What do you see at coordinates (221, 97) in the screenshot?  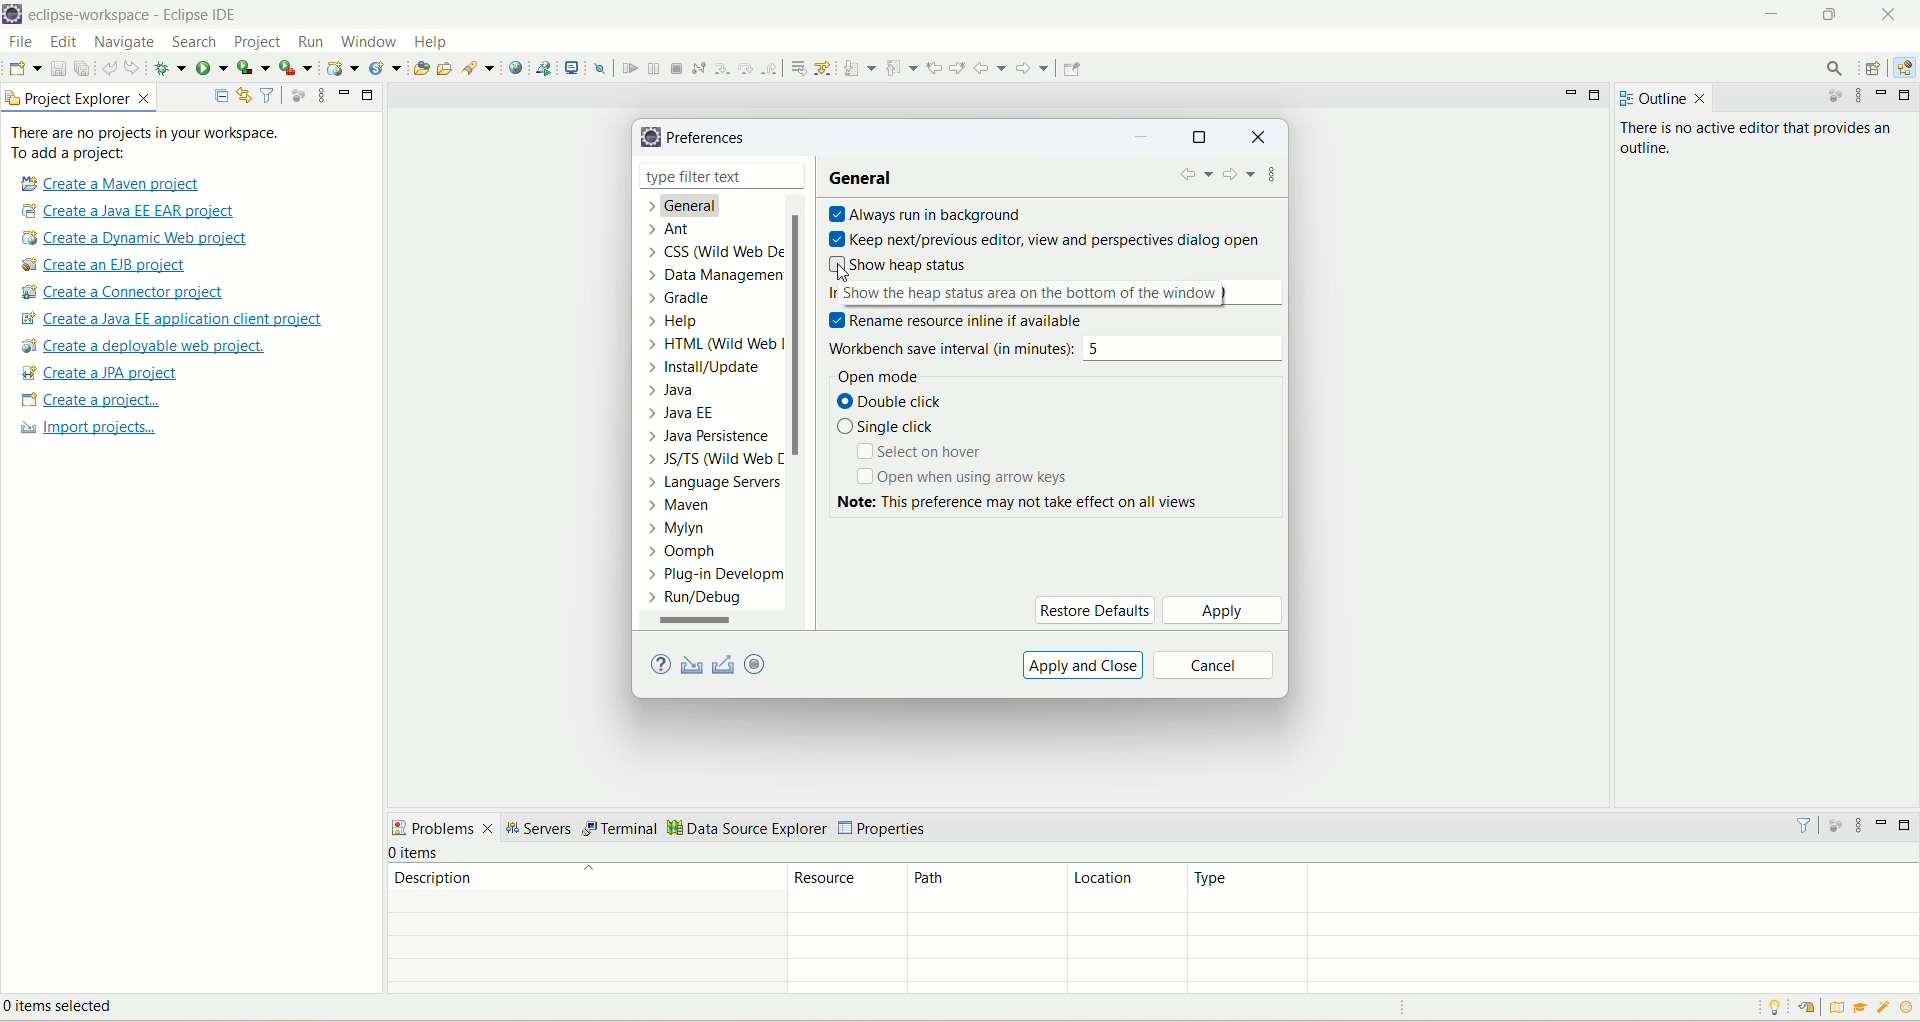 I see `collapse all` at bounding box center [221, 97].